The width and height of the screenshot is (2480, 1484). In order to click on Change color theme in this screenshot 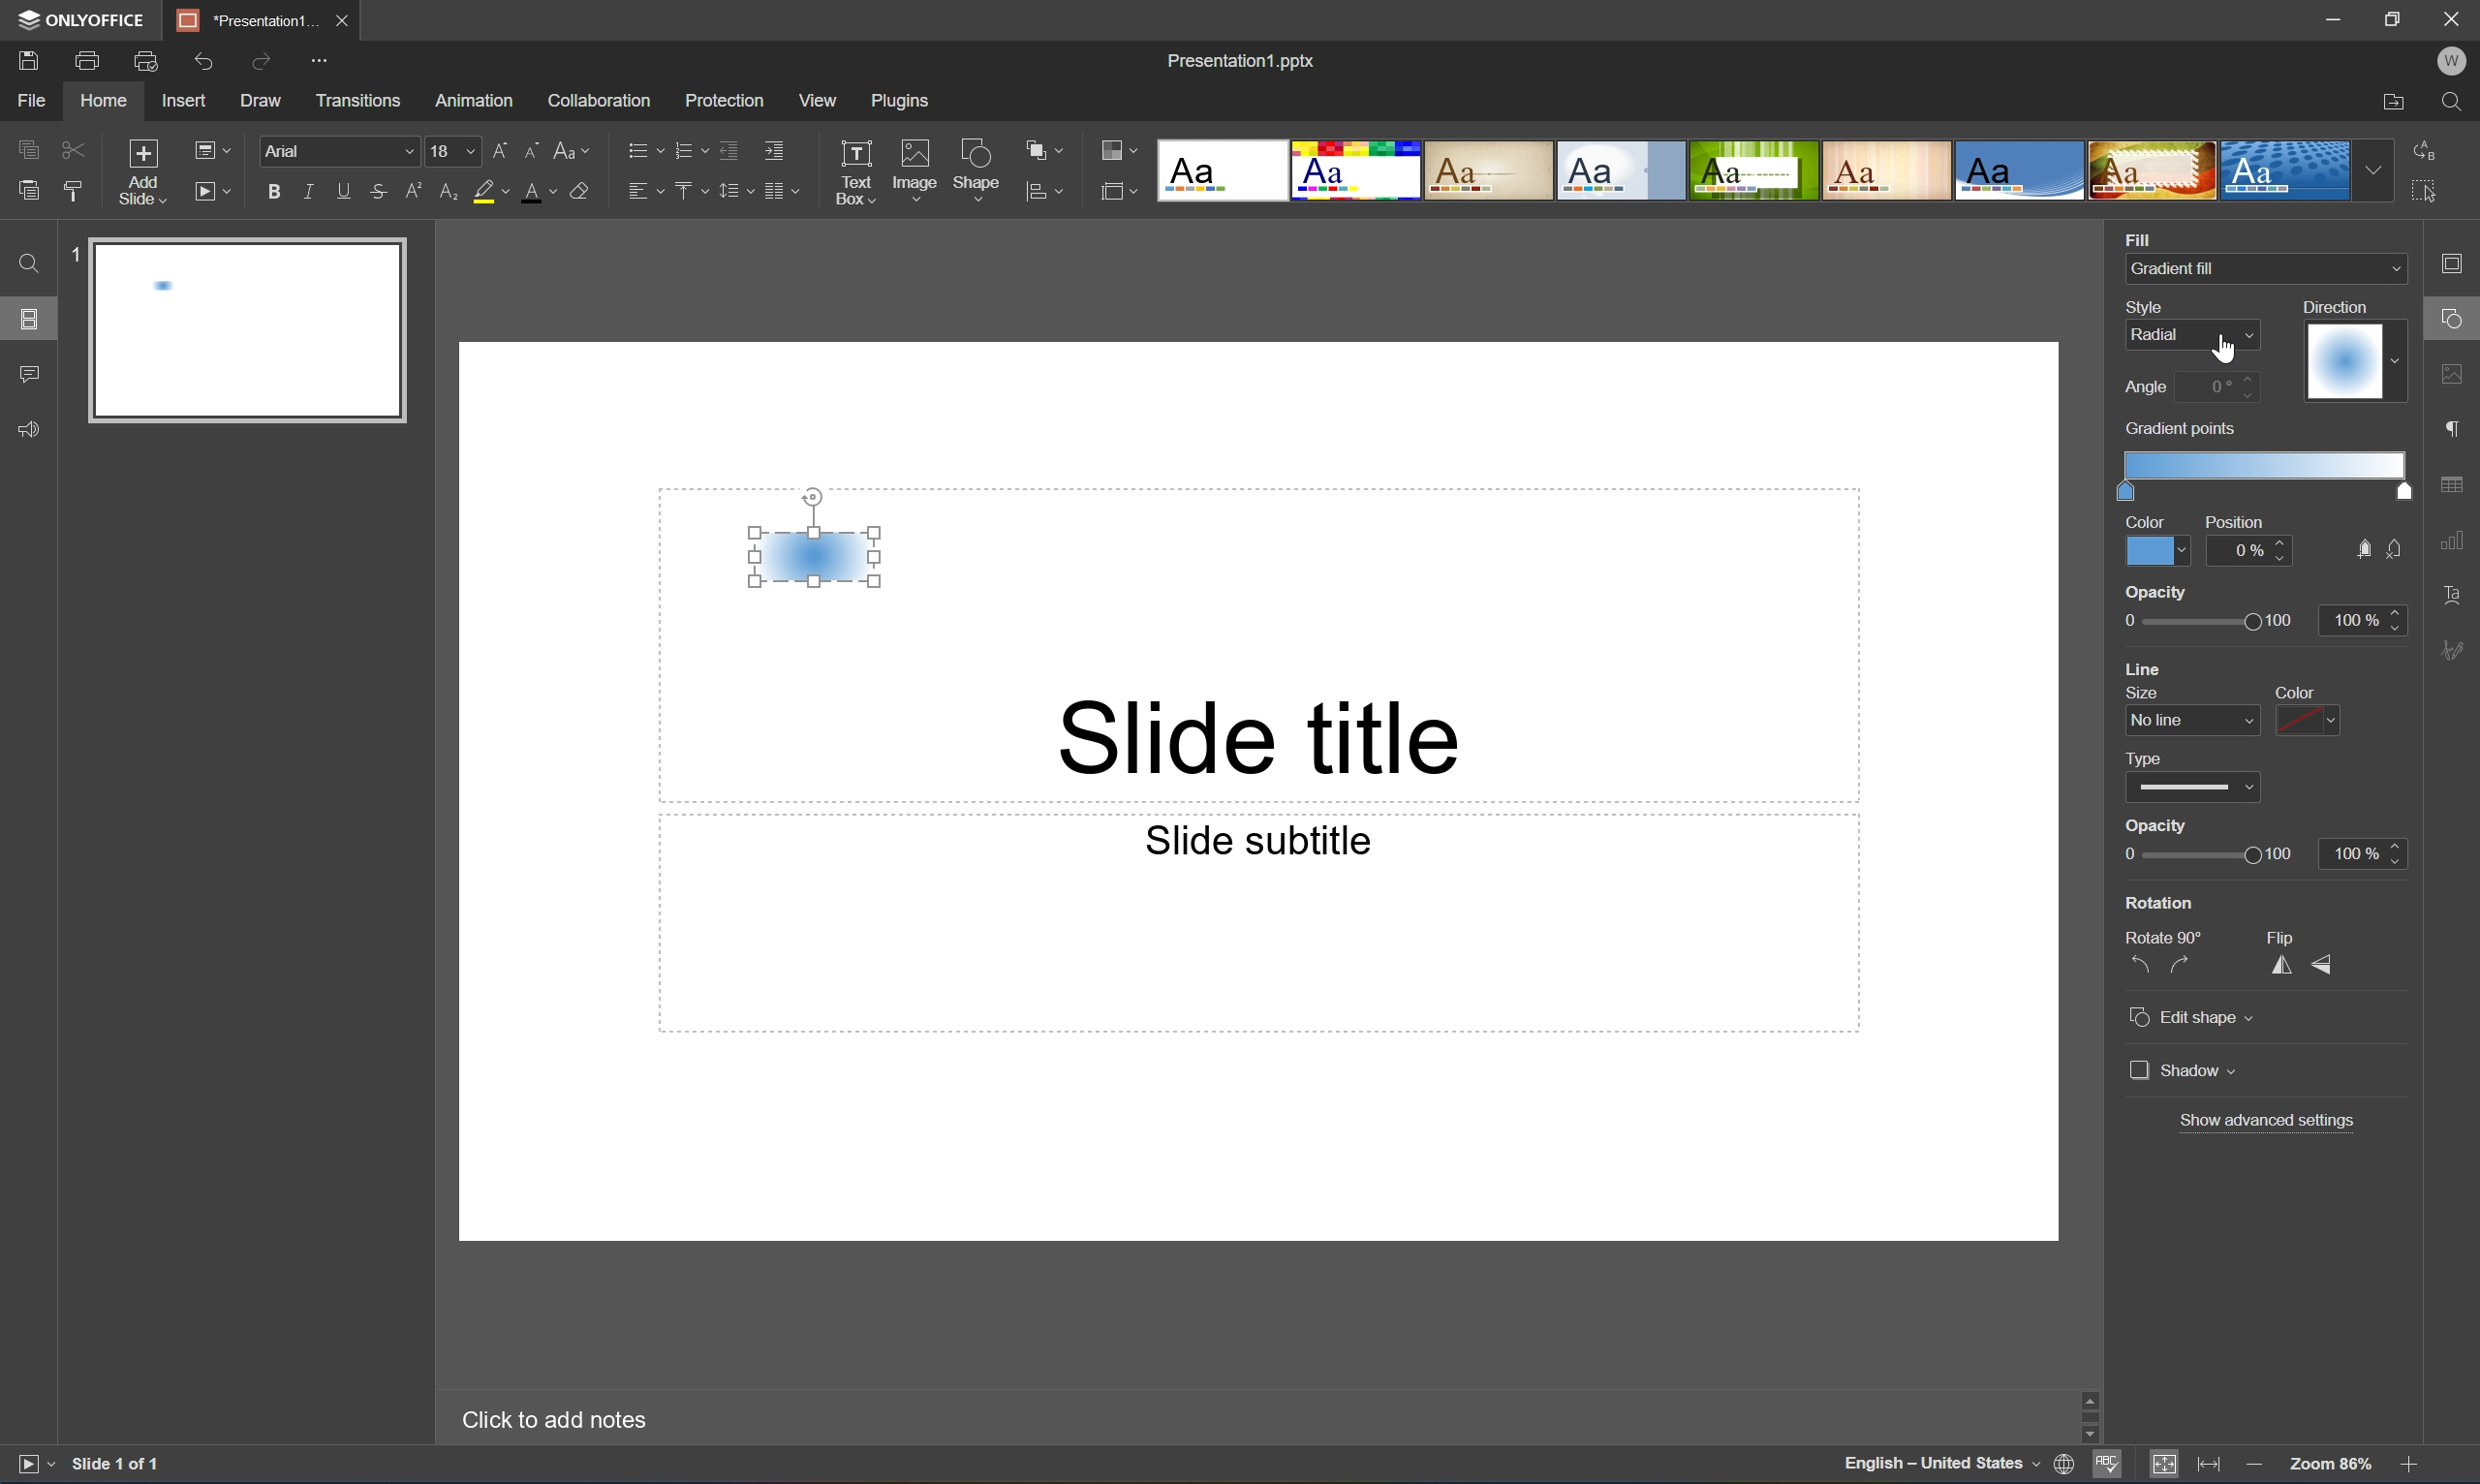, I will do `click(1119, 152)`.